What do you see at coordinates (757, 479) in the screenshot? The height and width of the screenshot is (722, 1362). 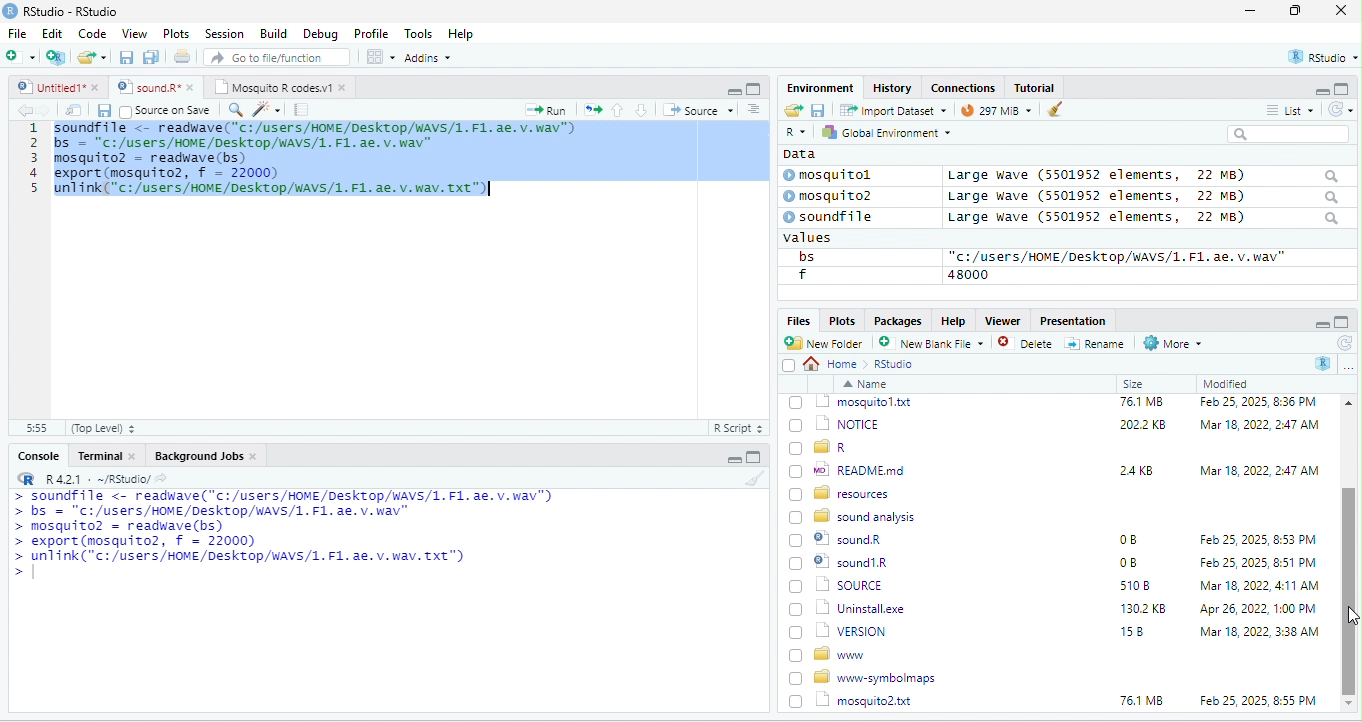 I see `brush` at bounding box center [757, 479].